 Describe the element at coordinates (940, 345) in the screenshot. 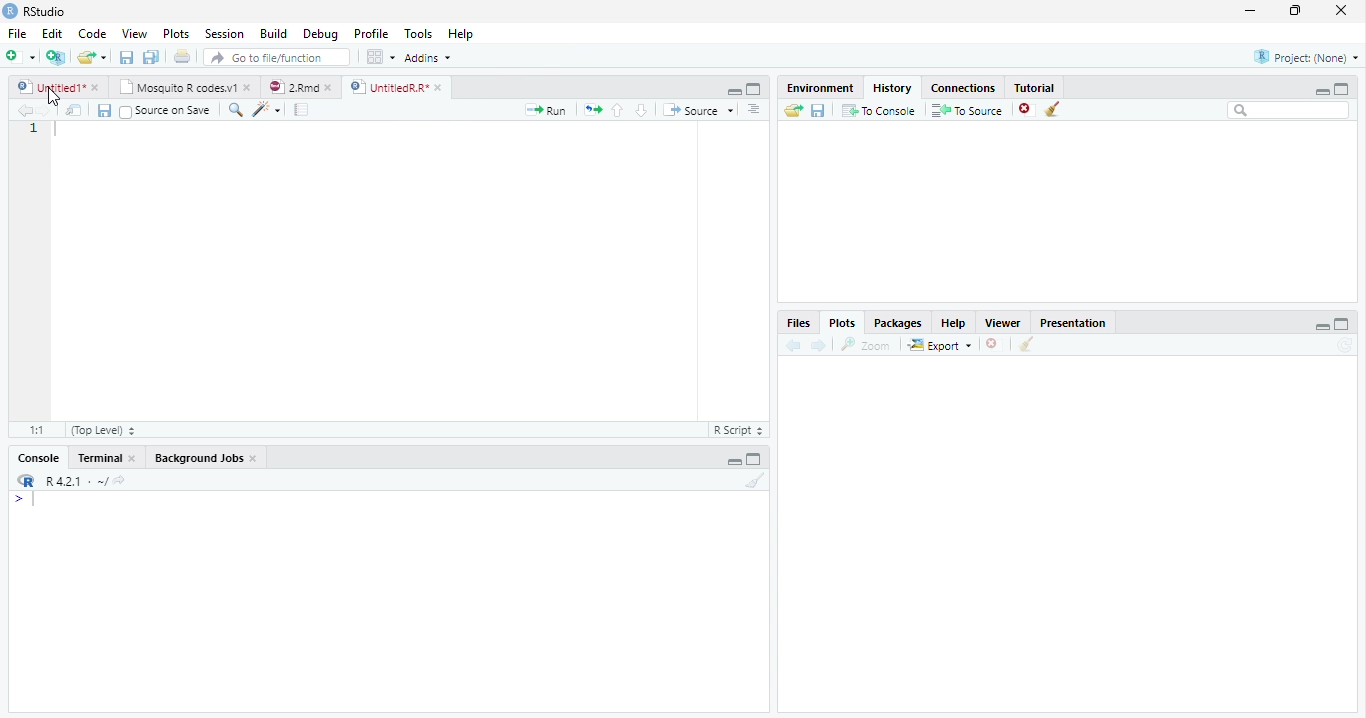

I see `Export` at that location.